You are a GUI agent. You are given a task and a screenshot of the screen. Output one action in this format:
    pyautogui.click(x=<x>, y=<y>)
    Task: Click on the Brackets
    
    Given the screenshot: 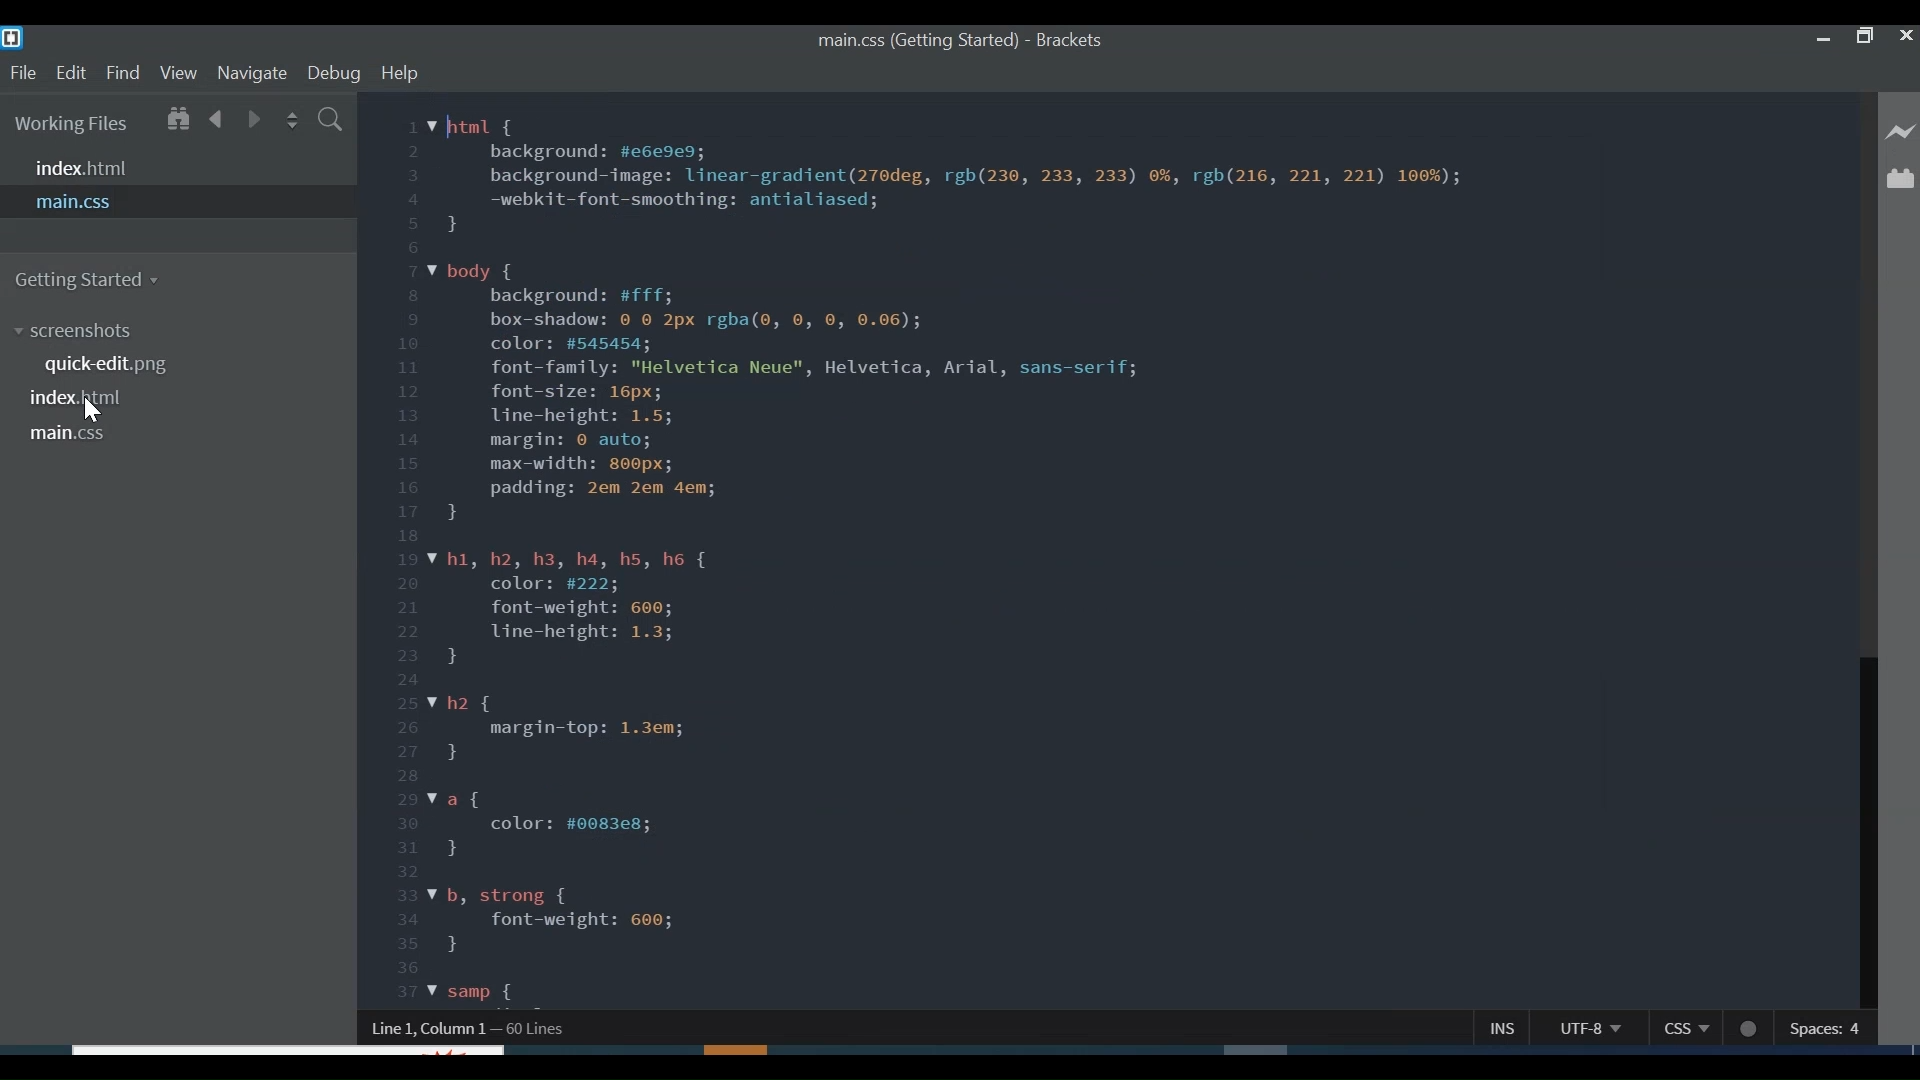 What is the action you would take?
    pyautogui.click(x=1077, y=41)
    